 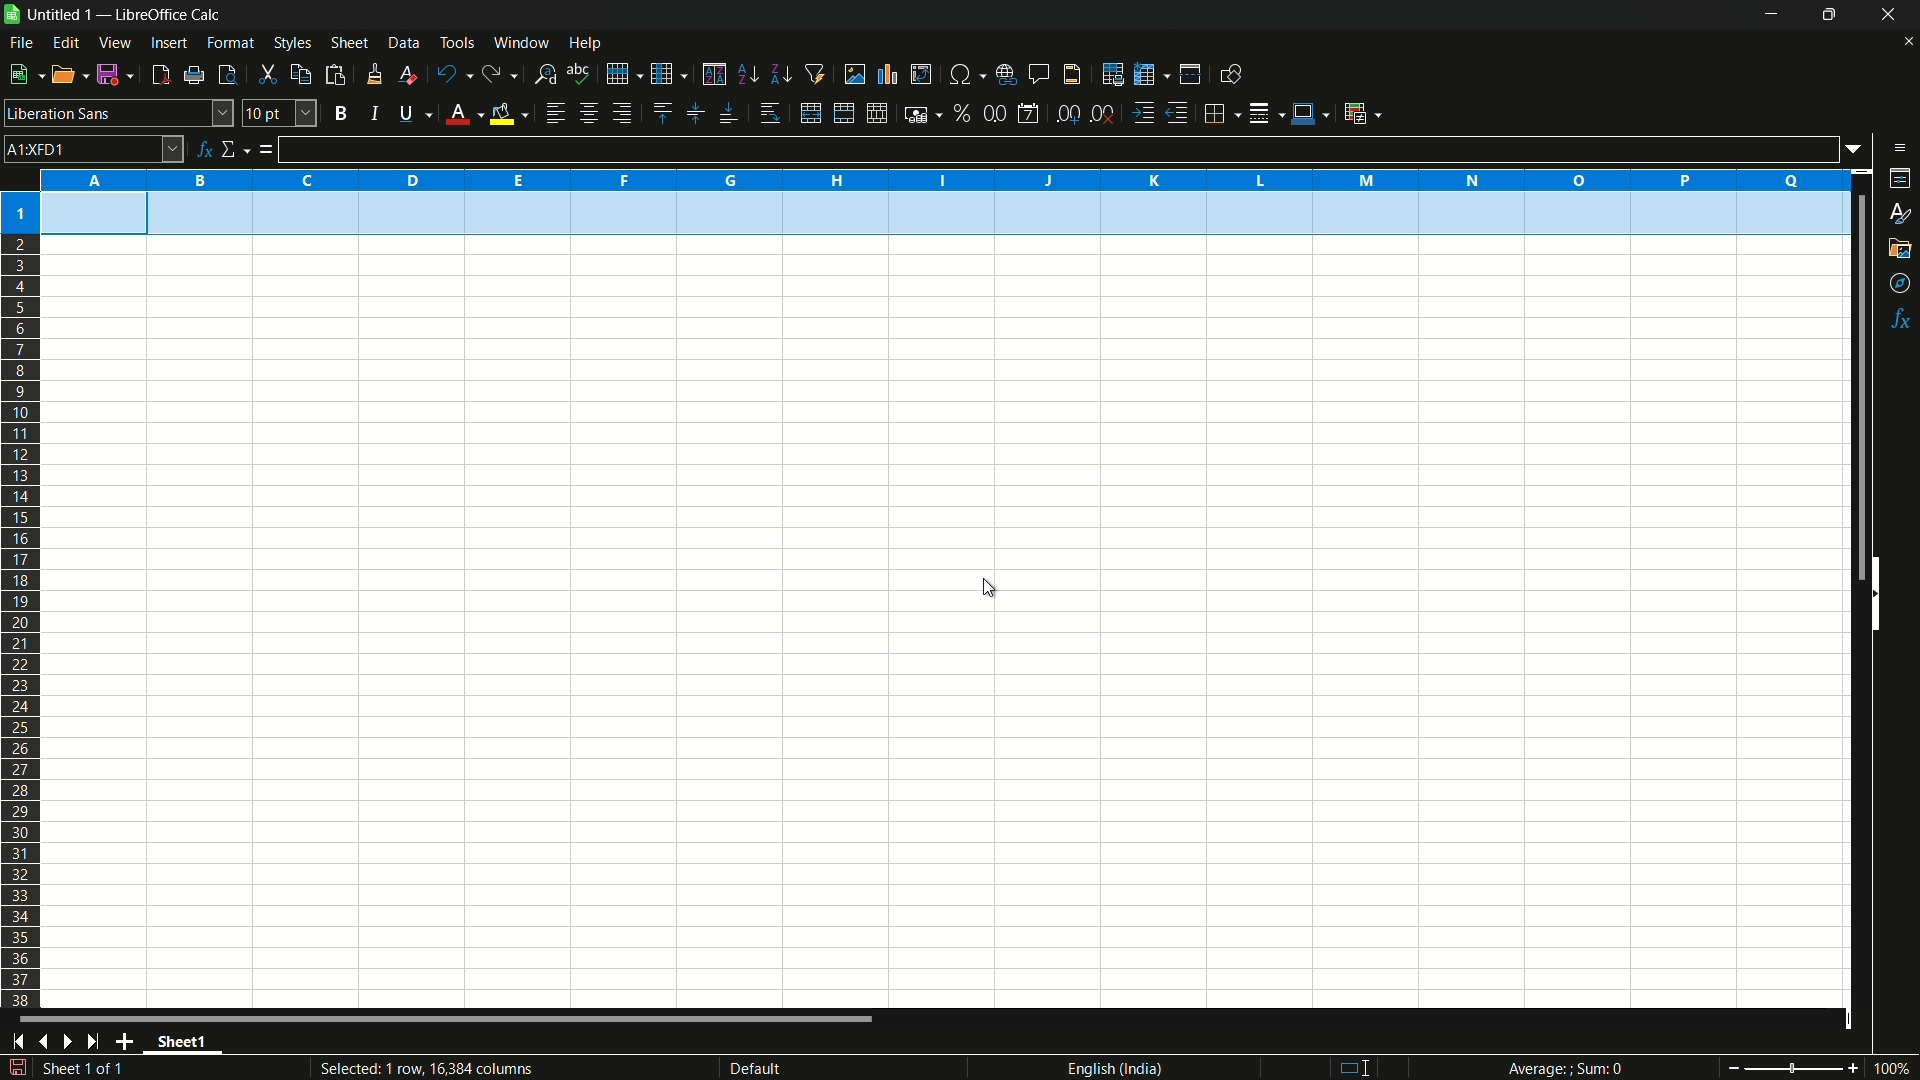 What do you see at coordinates (888, 73) in the screenshot?
I see `insert chart` at bounding box center [888, 73].